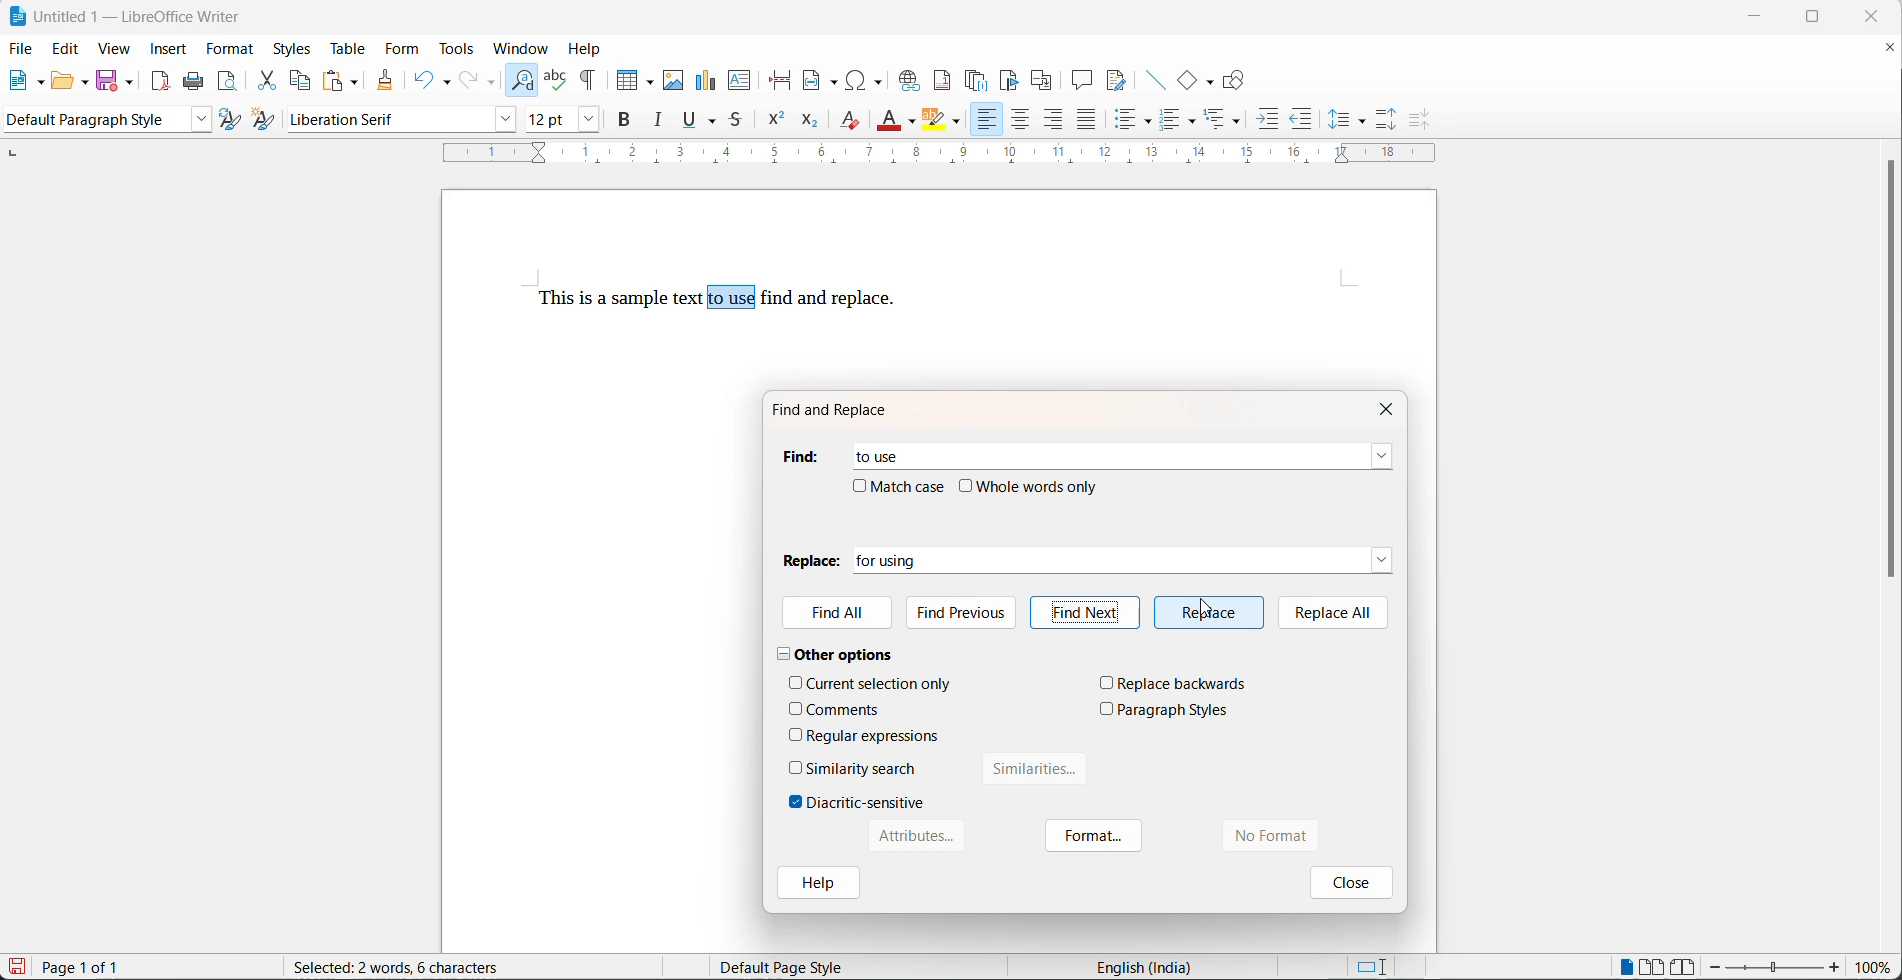 Image resolution: width=1902 pixels, height=980 pixels. What do you see at coordinates (1039, 486) in the screenshot?
I see `whole words only` at bounding box center [1039, 486].